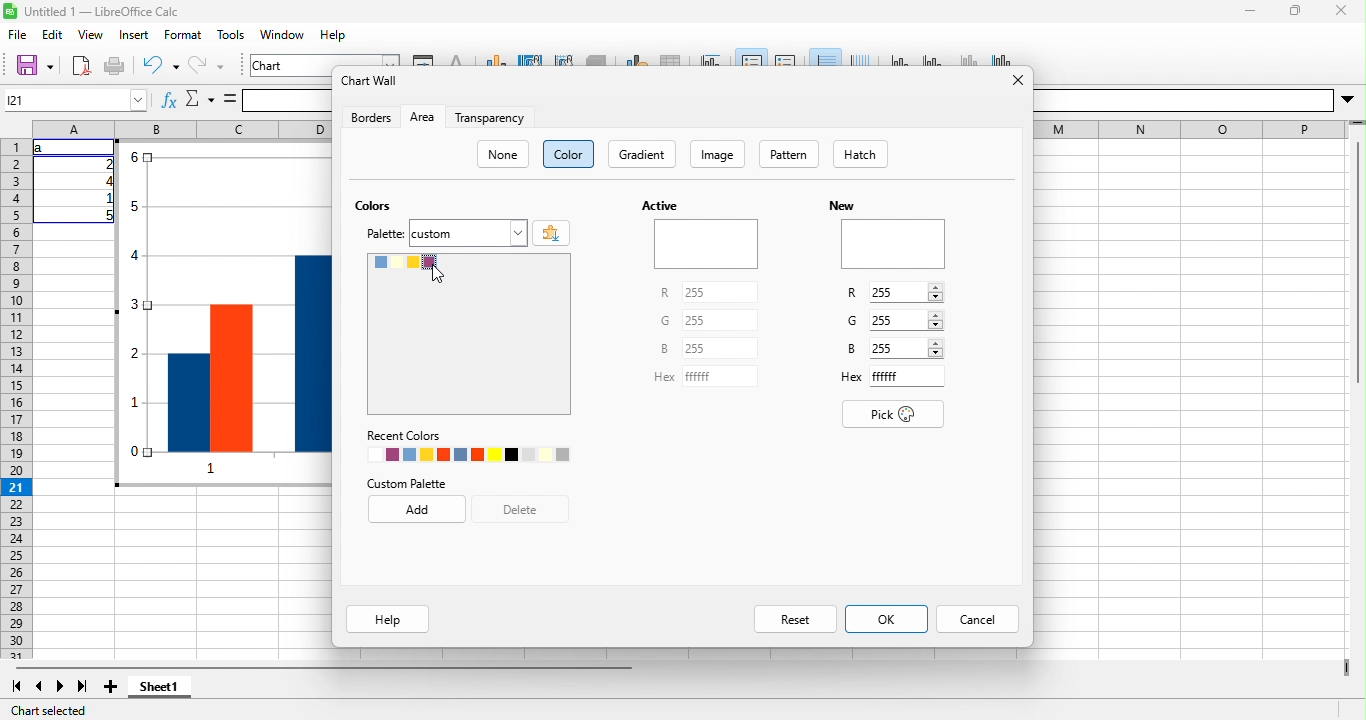 This screenshot has height=720, width=1366. I want to click on custom palette option selected, so click(468, 233).